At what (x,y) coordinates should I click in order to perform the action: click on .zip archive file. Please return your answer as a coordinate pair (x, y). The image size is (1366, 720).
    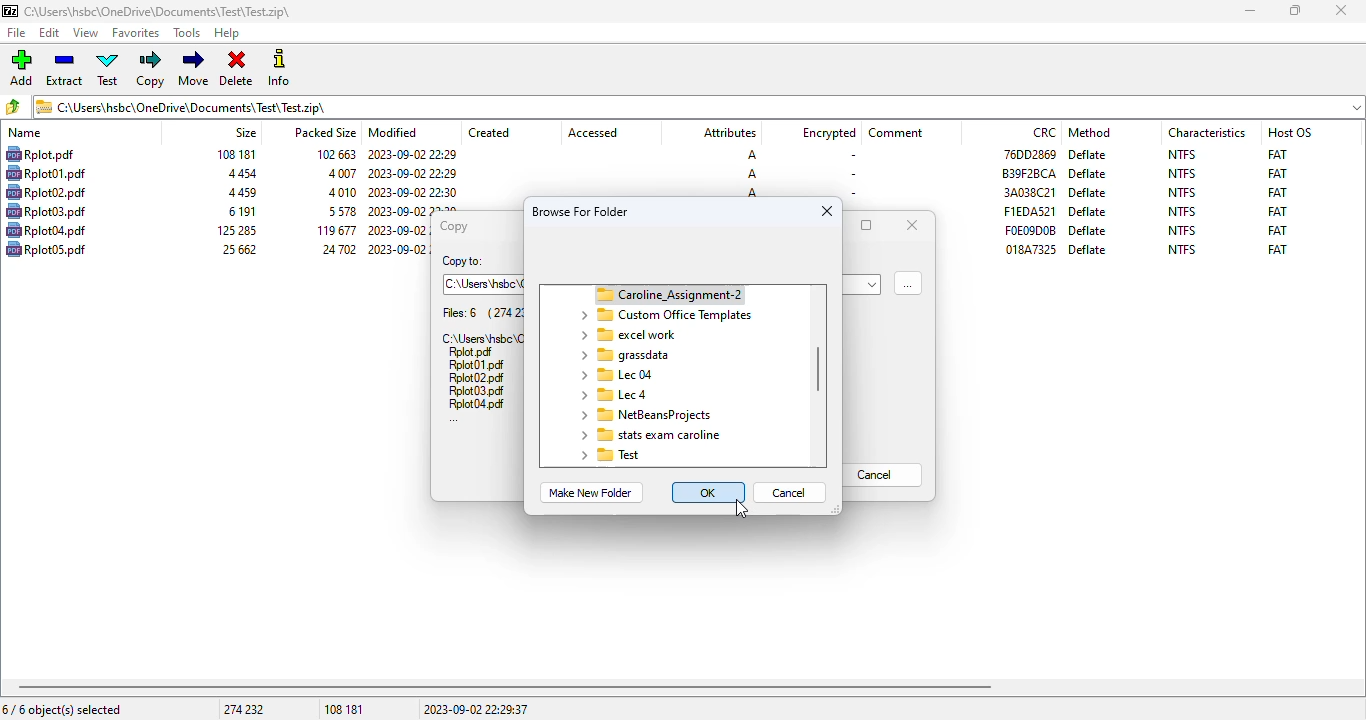
    Looking at the image, I should click on (481, 337).